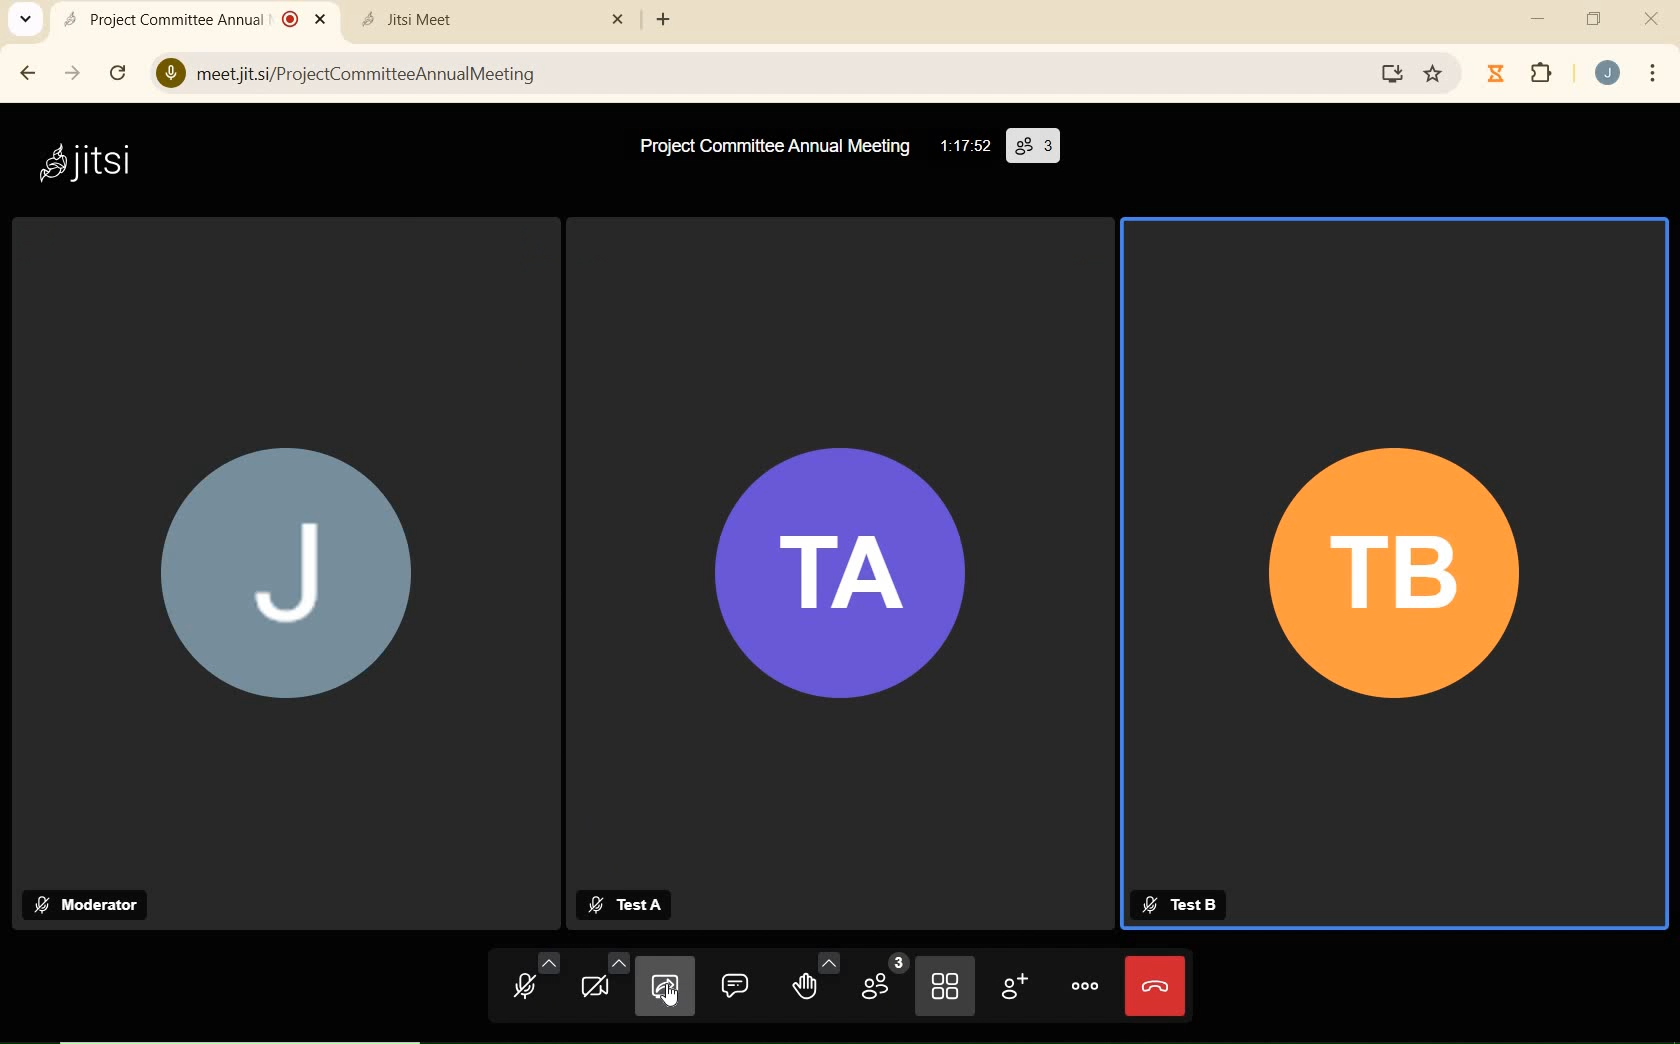  What do you see at coordinates (836, 578) in the screenshot?
I see `TA` at bounding box center [836, 578].